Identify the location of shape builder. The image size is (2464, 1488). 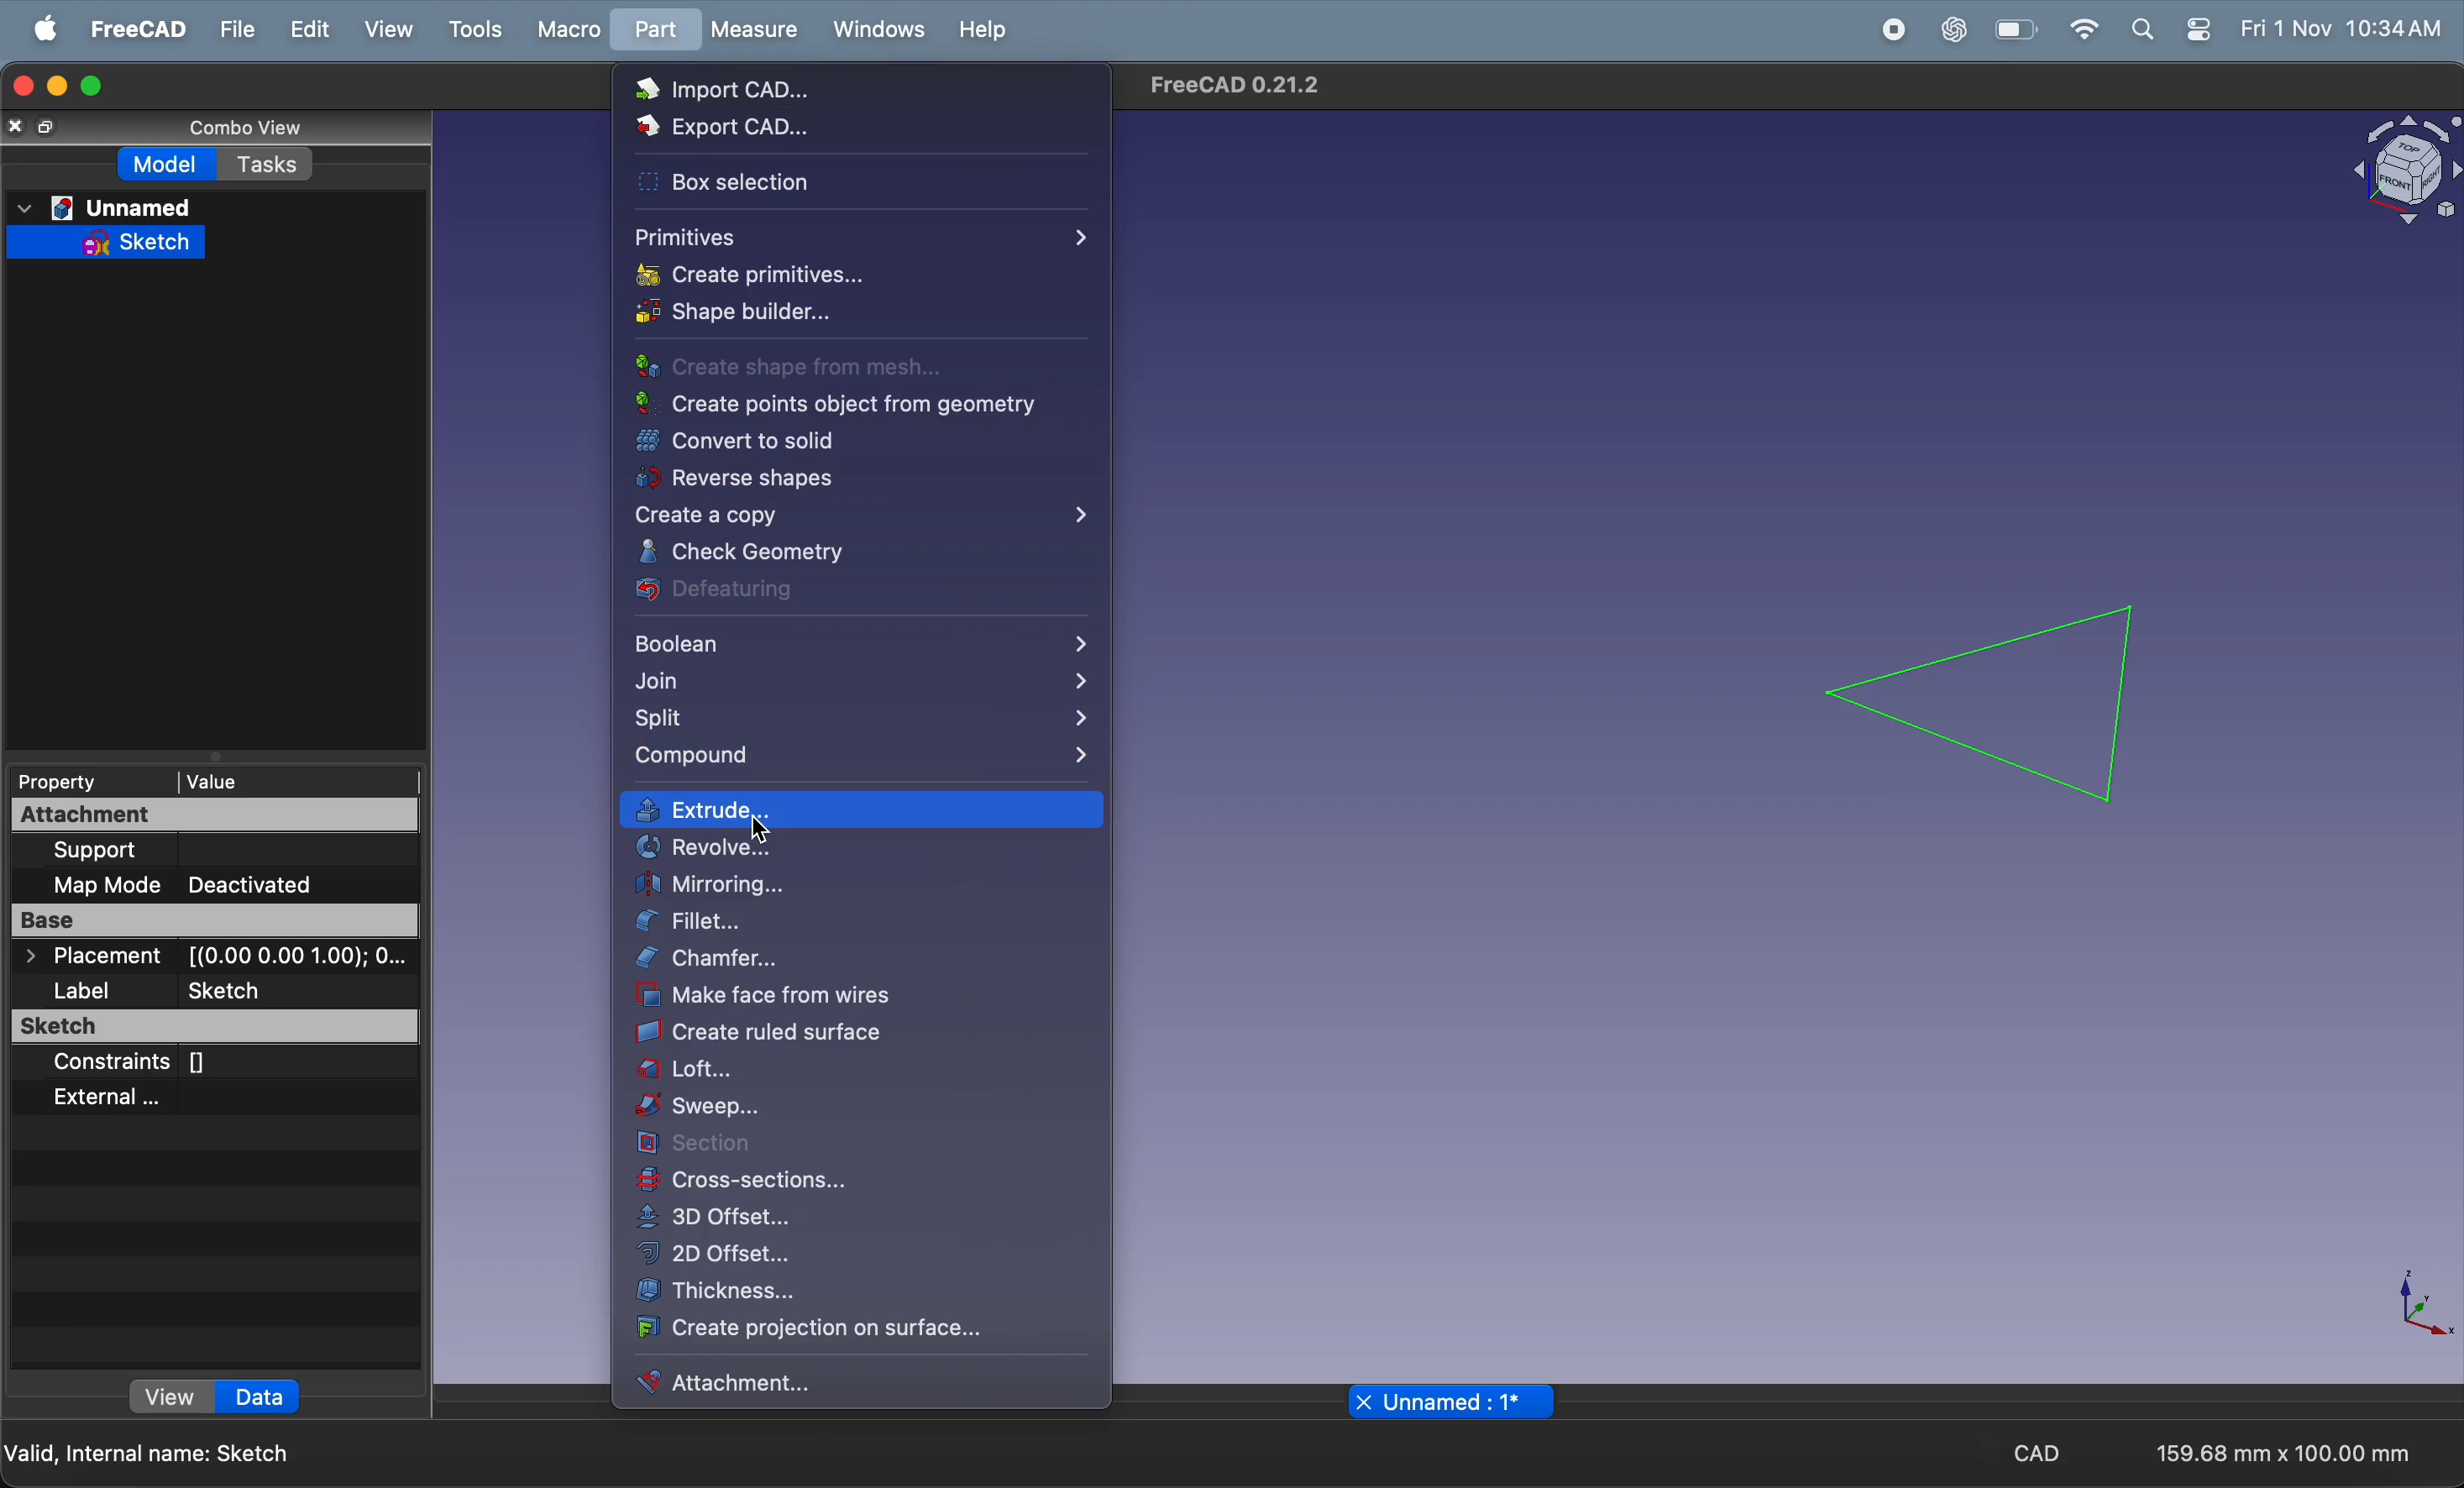
(824, 317).